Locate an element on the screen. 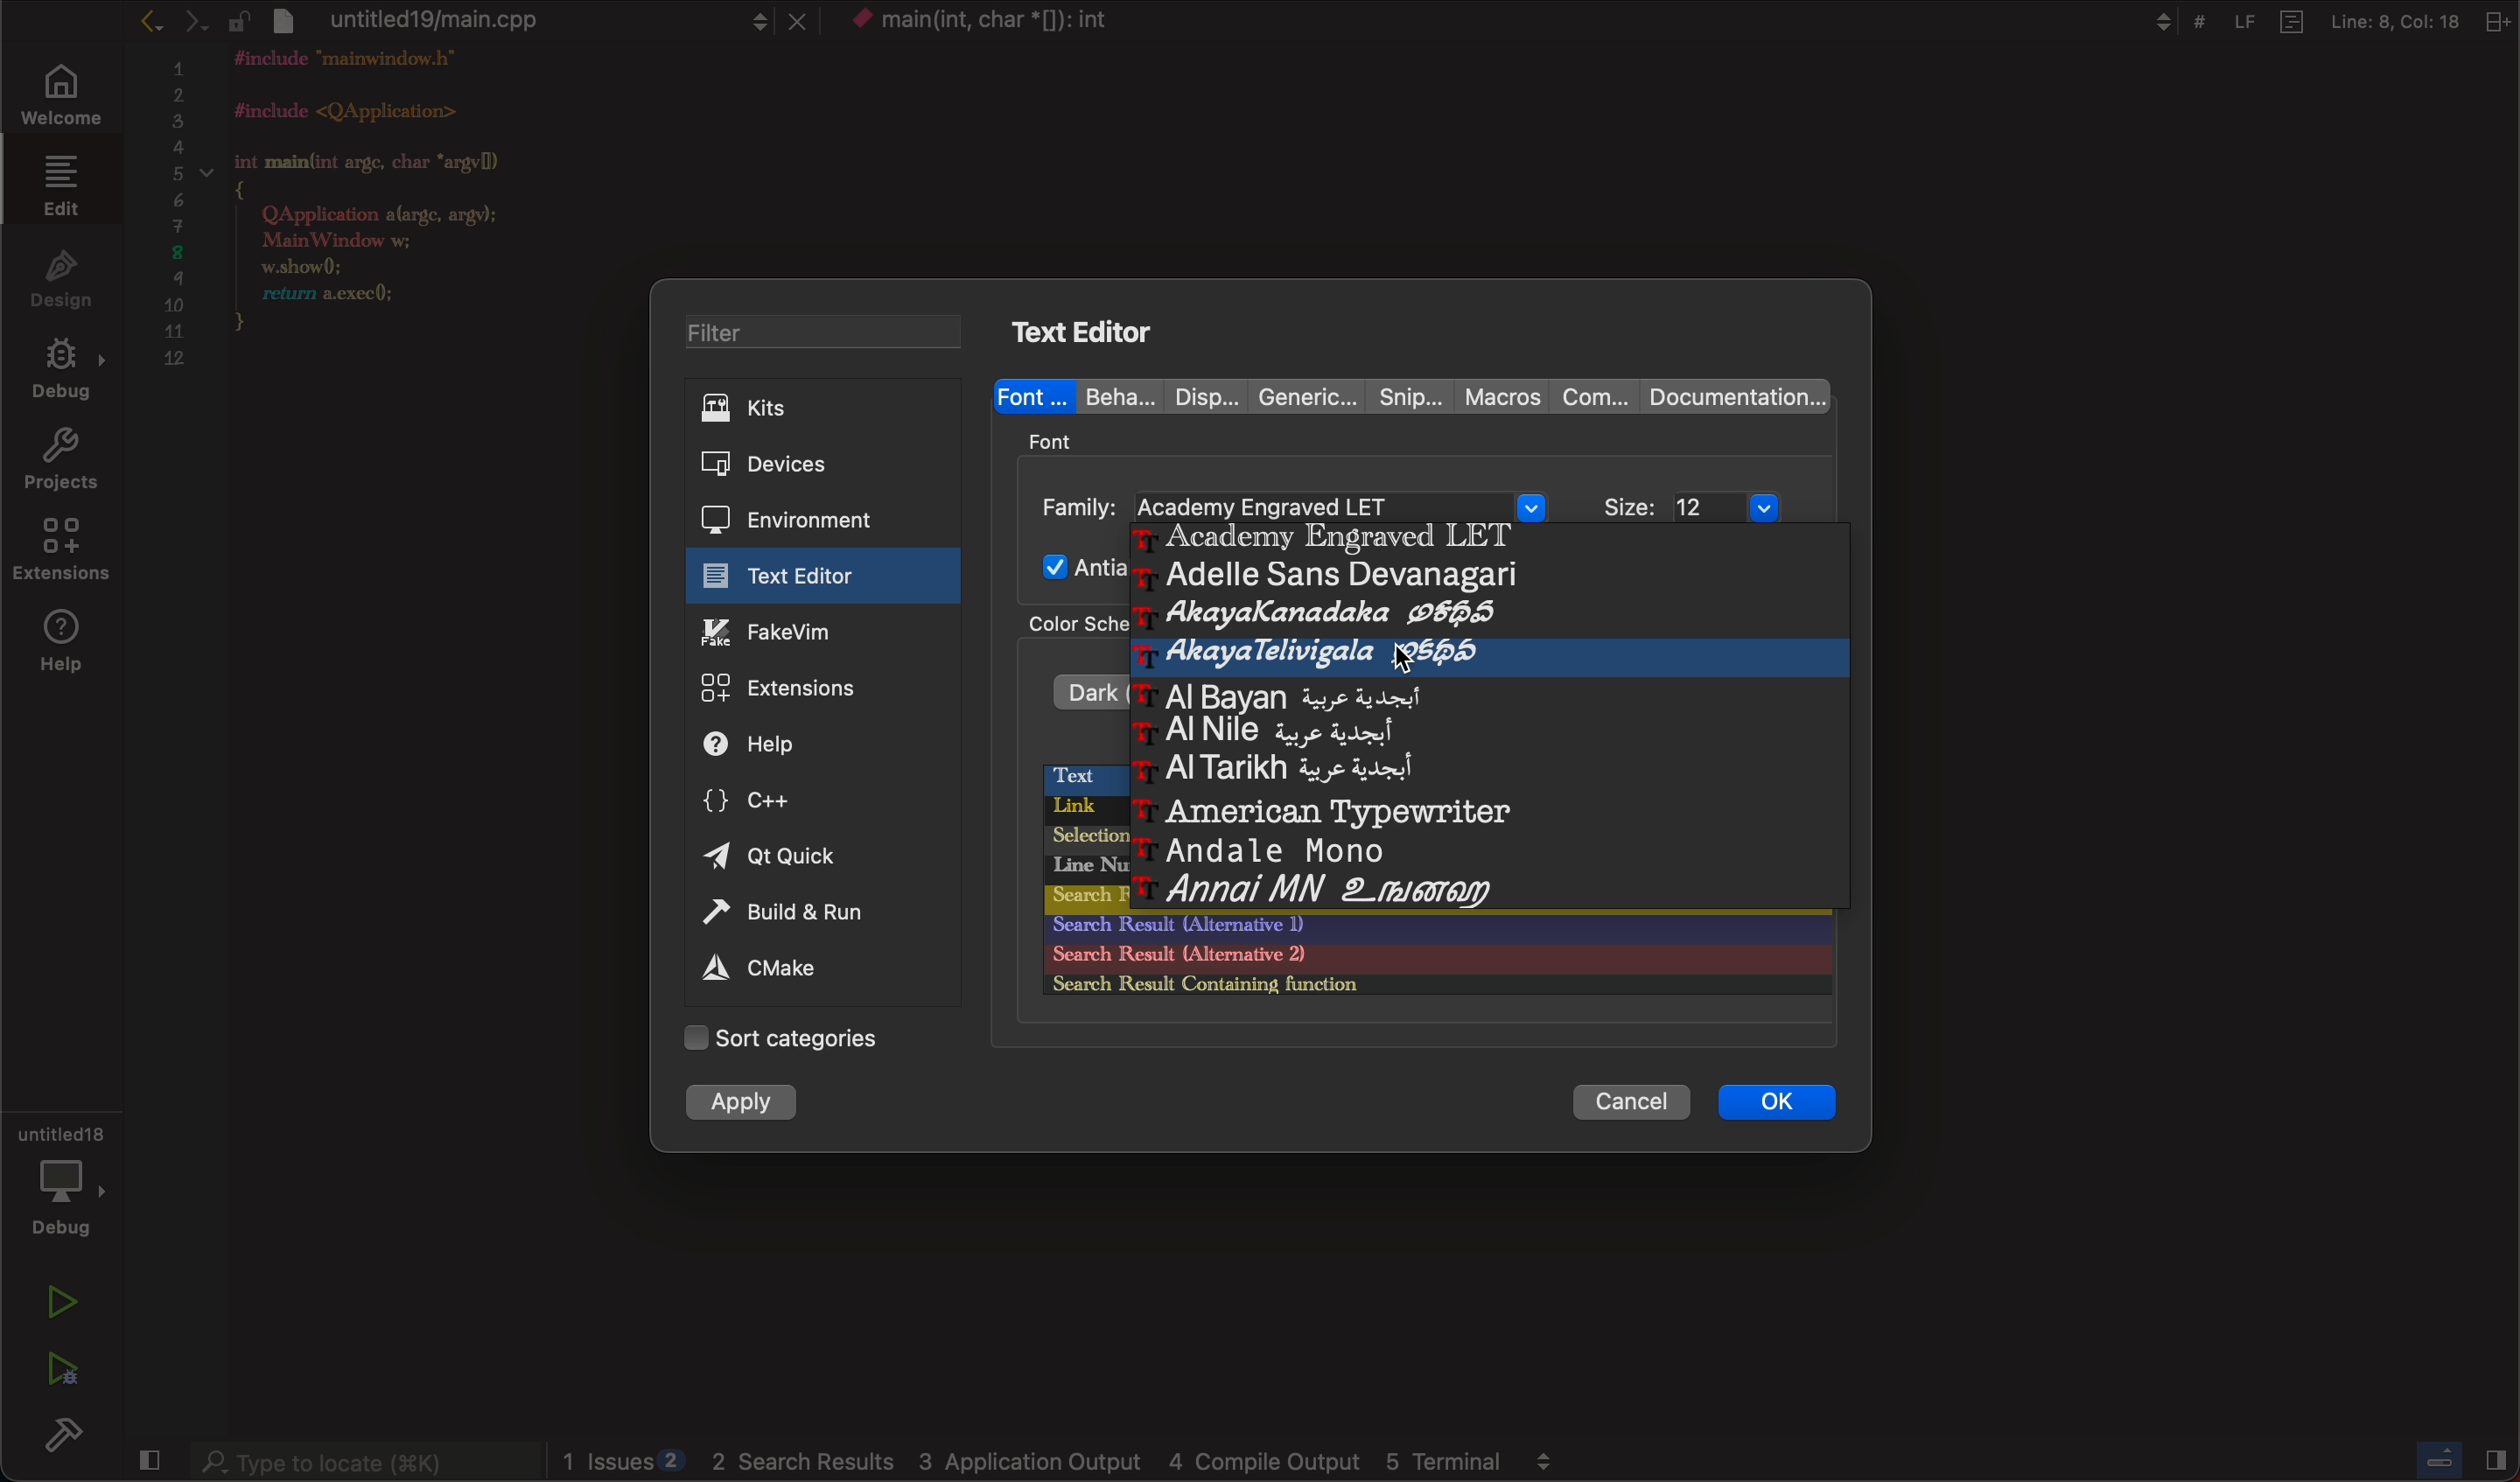 The image size is (2520, 1482). cursor is located at coordinates (1415, 663).